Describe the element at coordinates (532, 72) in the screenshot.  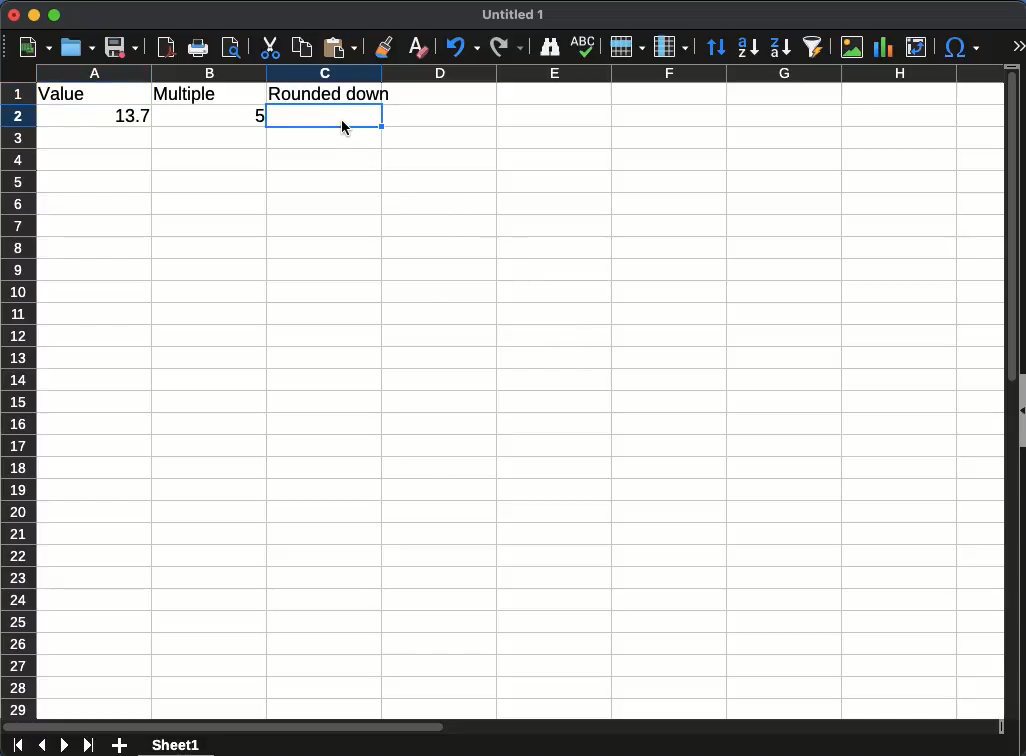
I see `column` at that location.